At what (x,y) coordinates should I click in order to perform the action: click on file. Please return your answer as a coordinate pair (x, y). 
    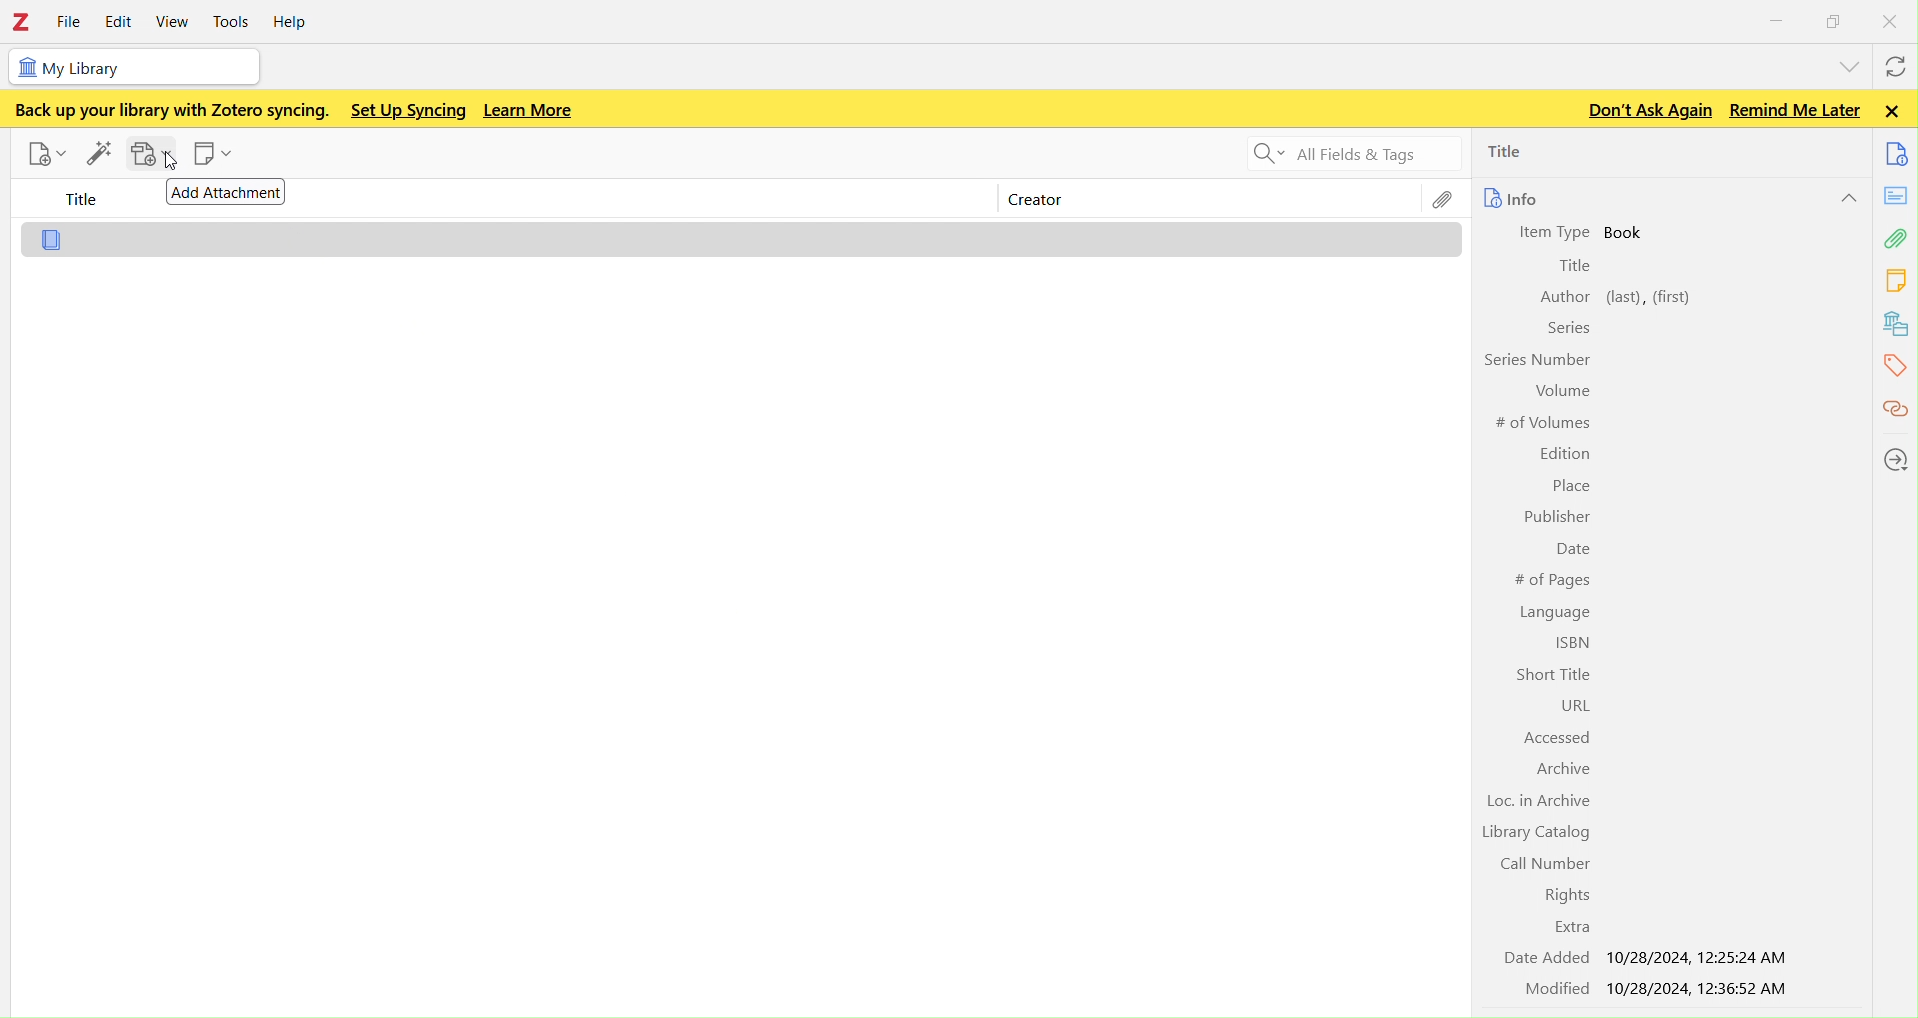
    Looking at the image, I should click on (53, 240).